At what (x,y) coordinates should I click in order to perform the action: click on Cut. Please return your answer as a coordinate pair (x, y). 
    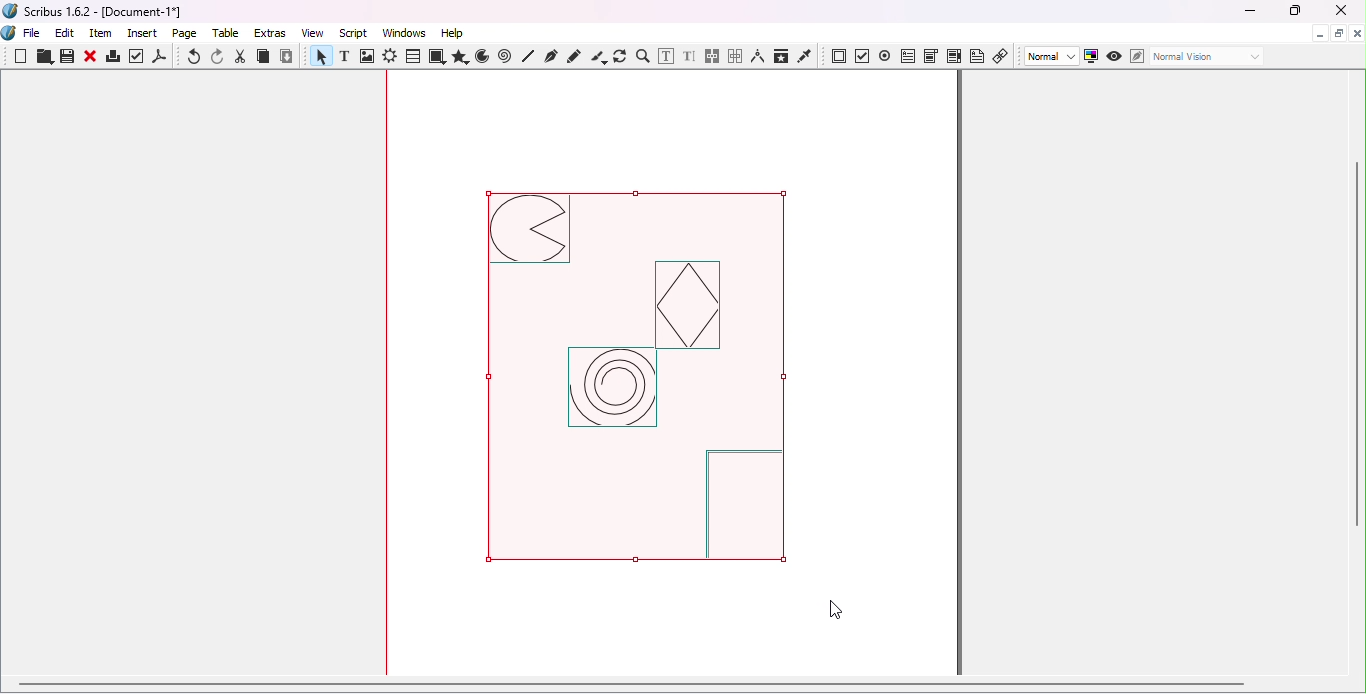
    Looking at the image, I should click on (241, 57).